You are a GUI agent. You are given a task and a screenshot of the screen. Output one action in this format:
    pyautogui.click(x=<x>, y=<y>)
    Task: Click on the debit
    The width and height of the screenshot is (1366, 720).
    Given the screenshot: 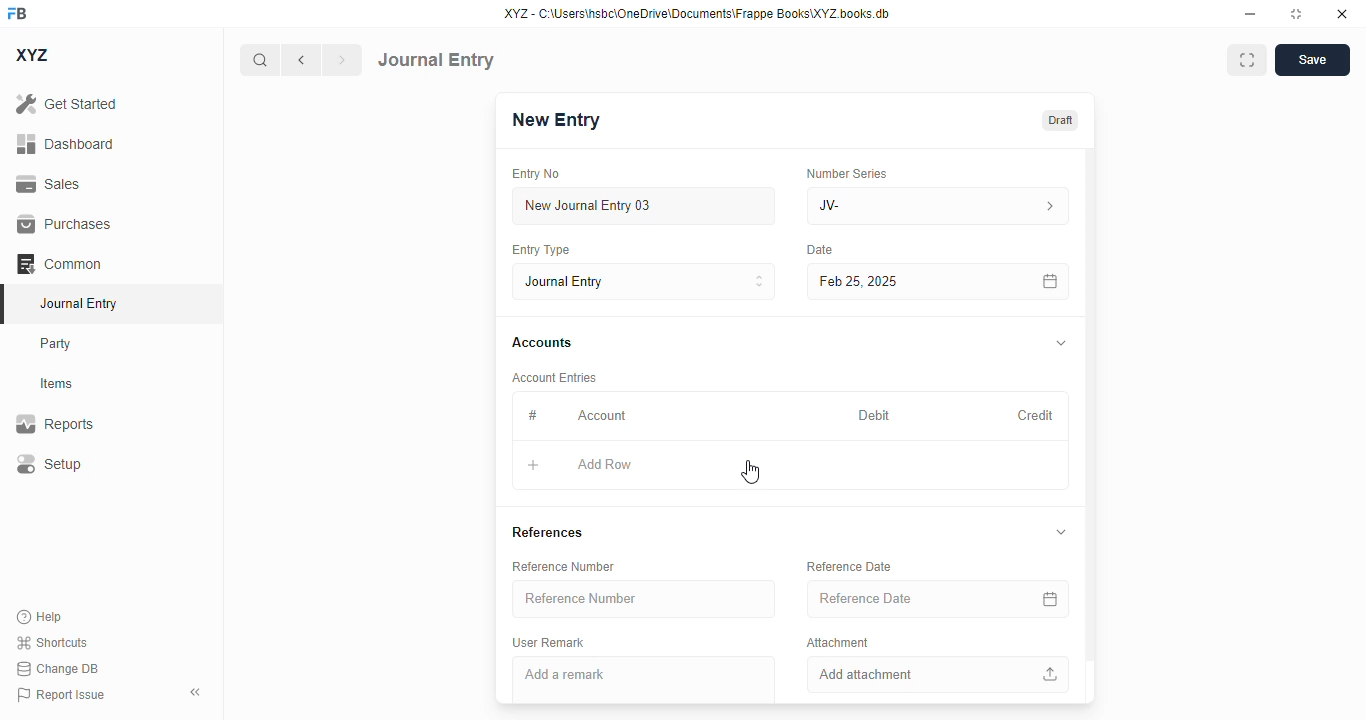 What is the action you would take?
    pyautogui.click(x=875, y=417)
    